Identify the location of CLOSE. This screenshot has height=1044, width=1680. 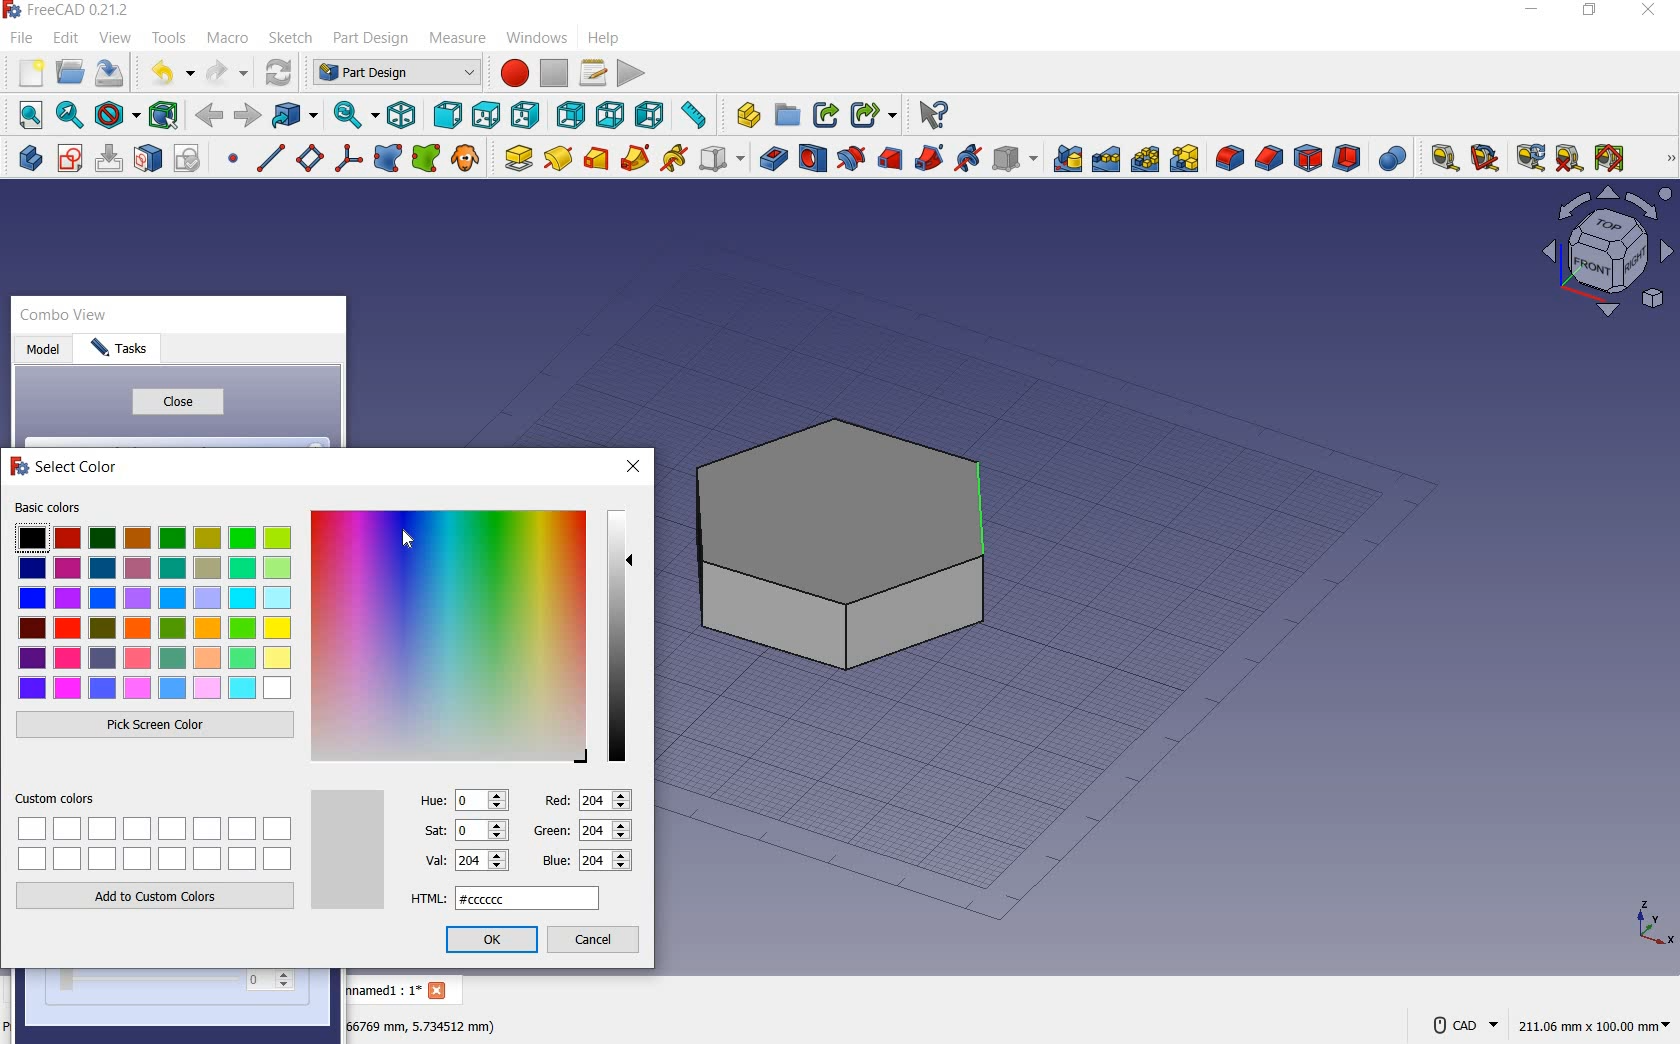
(1651, 10).